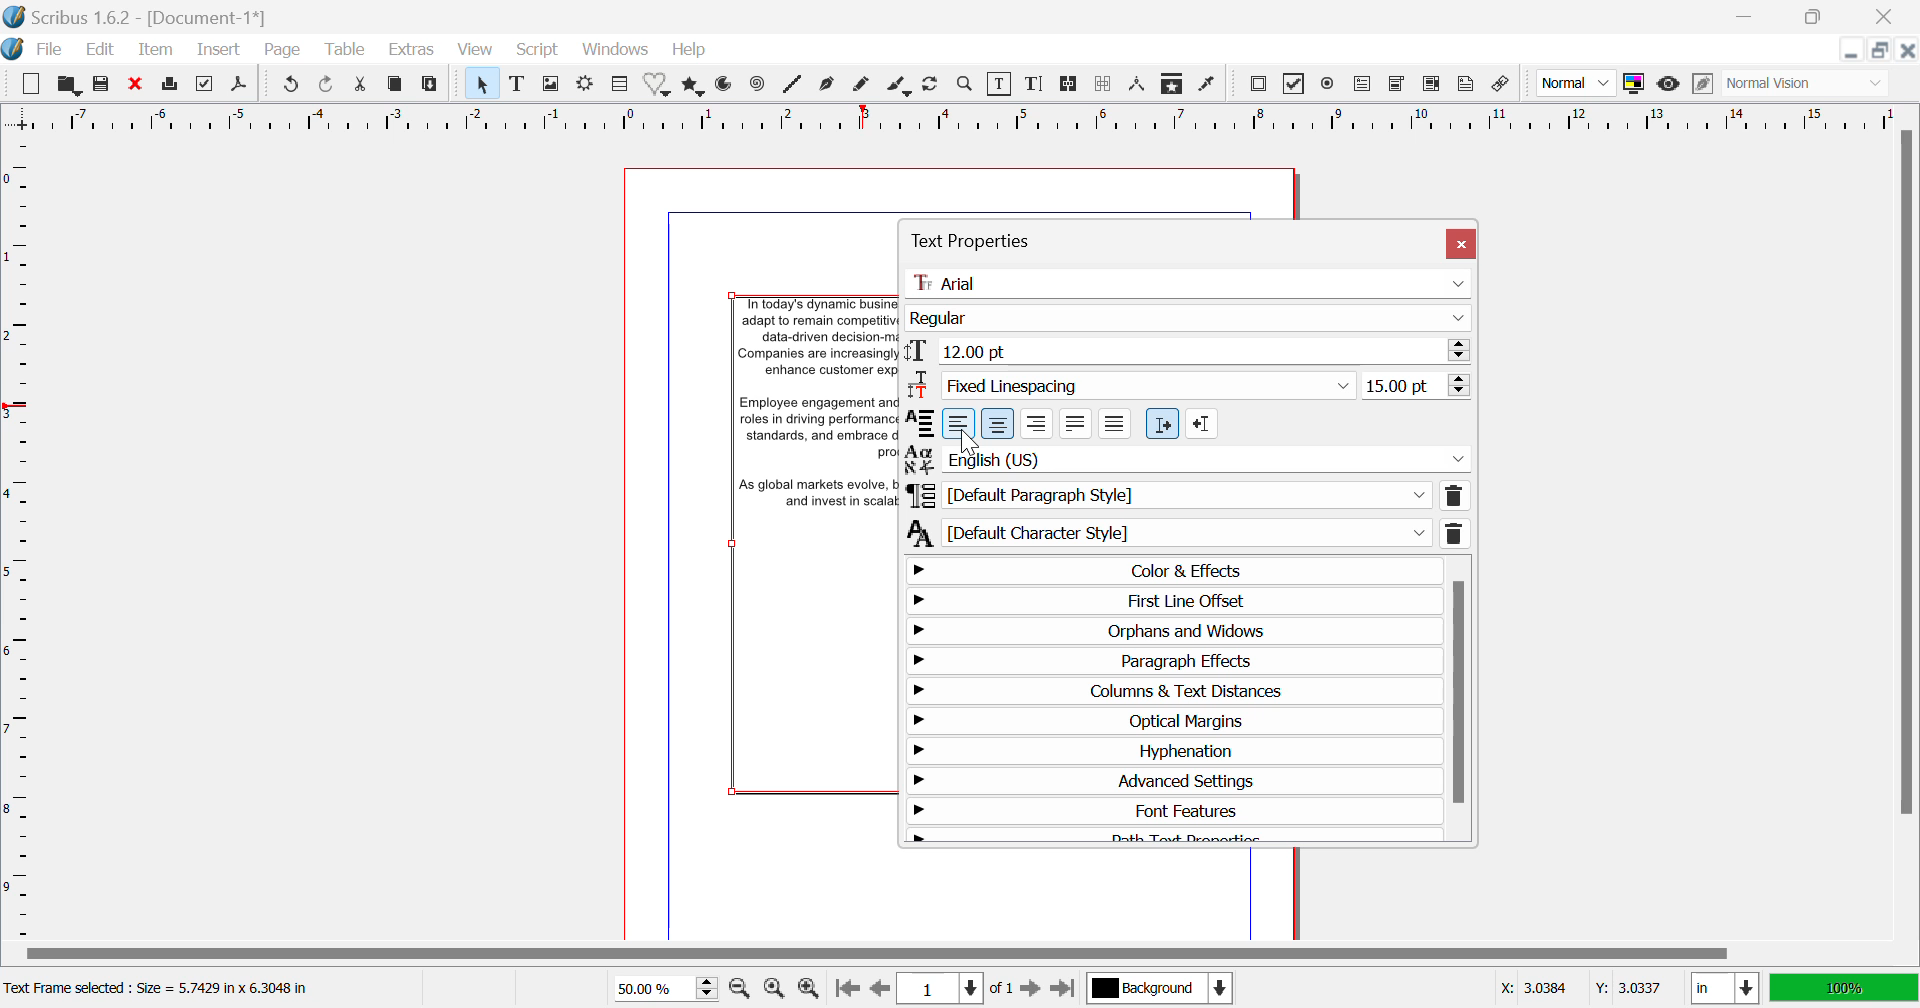  Describe the element at coordinates (70, 82) in the screenshot. I see `Open to` at that location.